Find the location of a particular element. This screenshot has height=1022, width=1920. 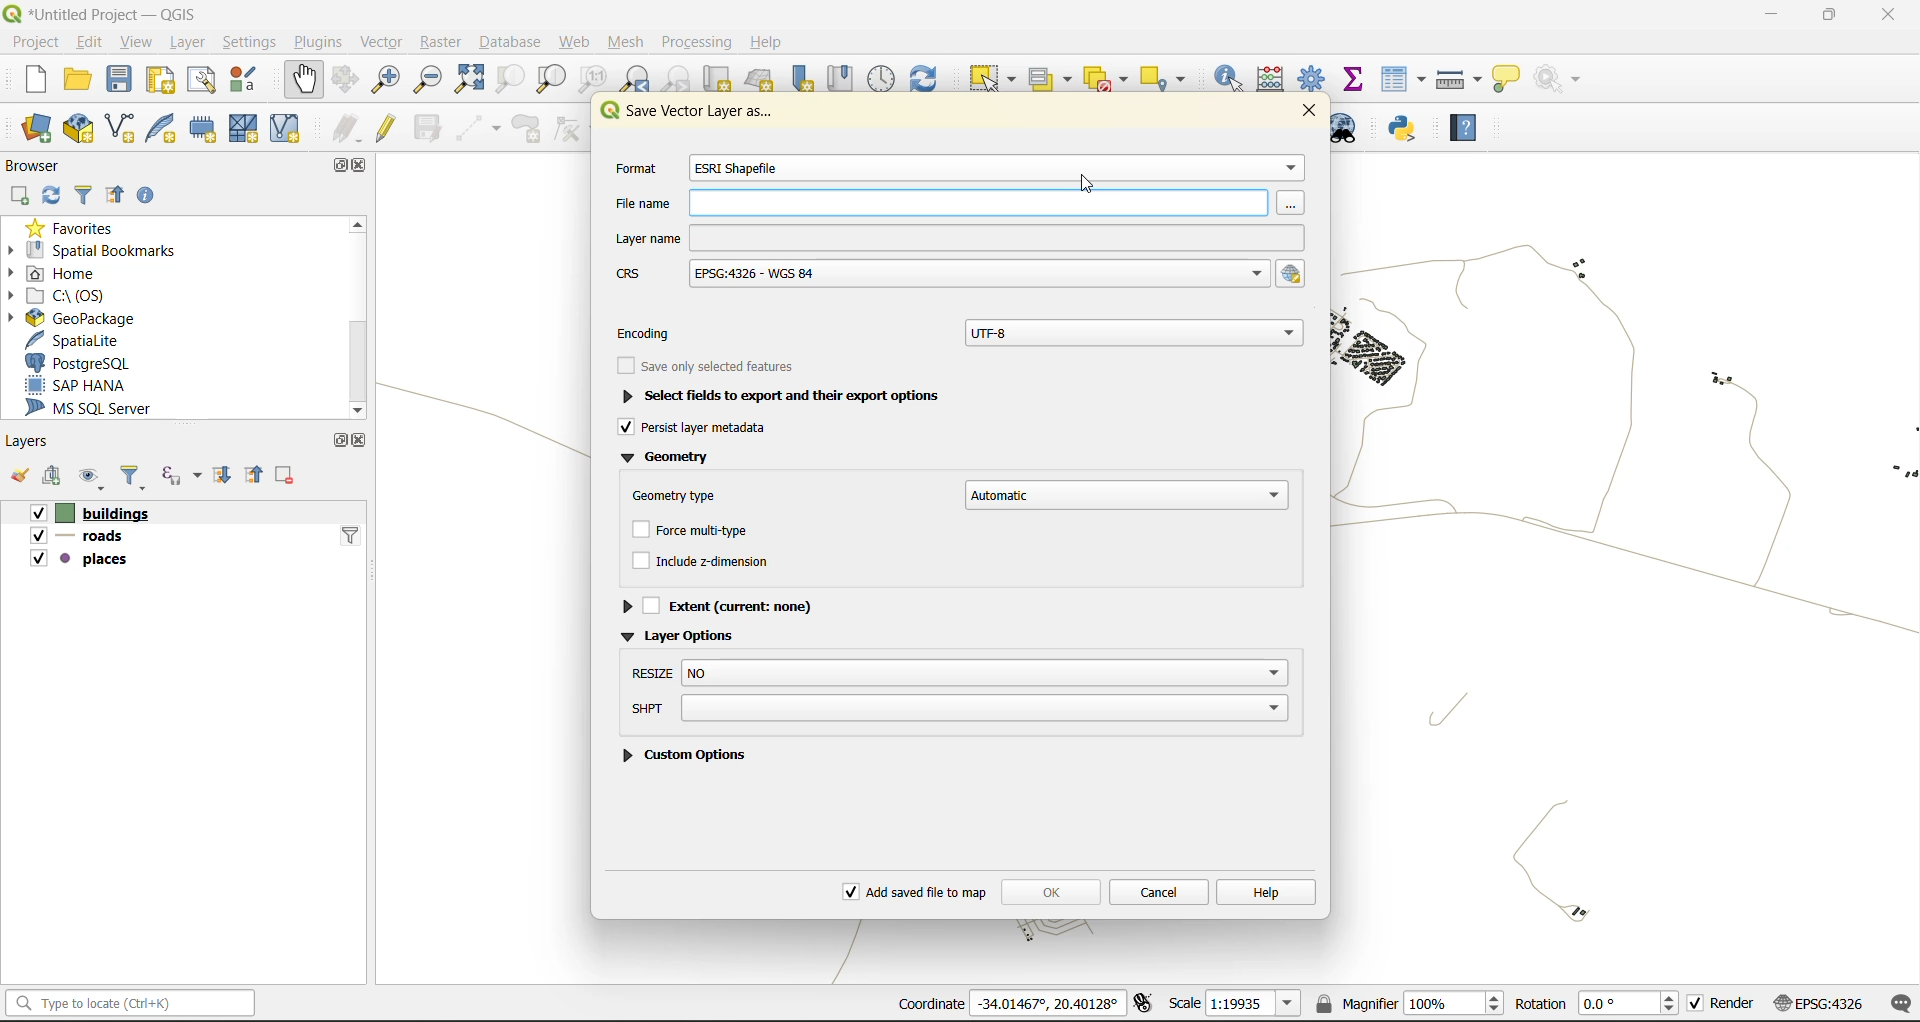

idfilter is located at coordinates (349, 534).